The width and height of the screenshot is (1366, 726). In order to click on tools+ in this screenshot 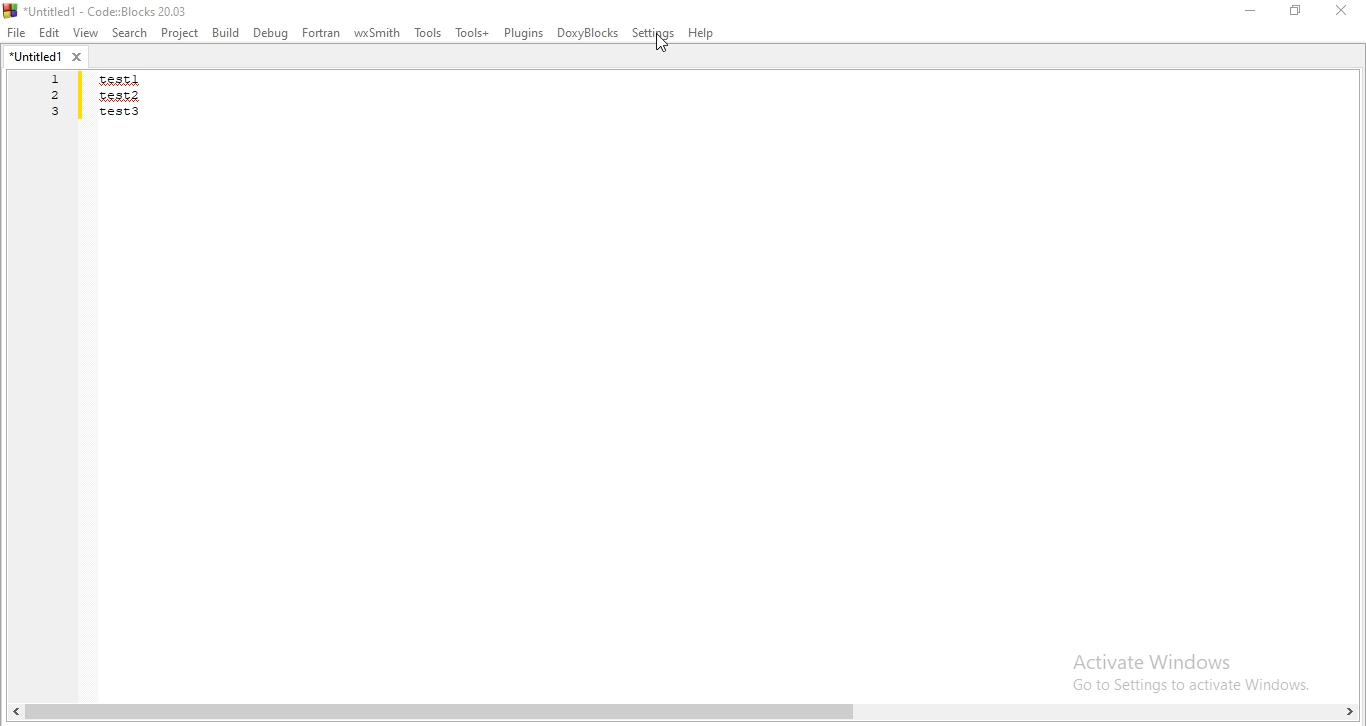, I will do `click(470, 33)`.